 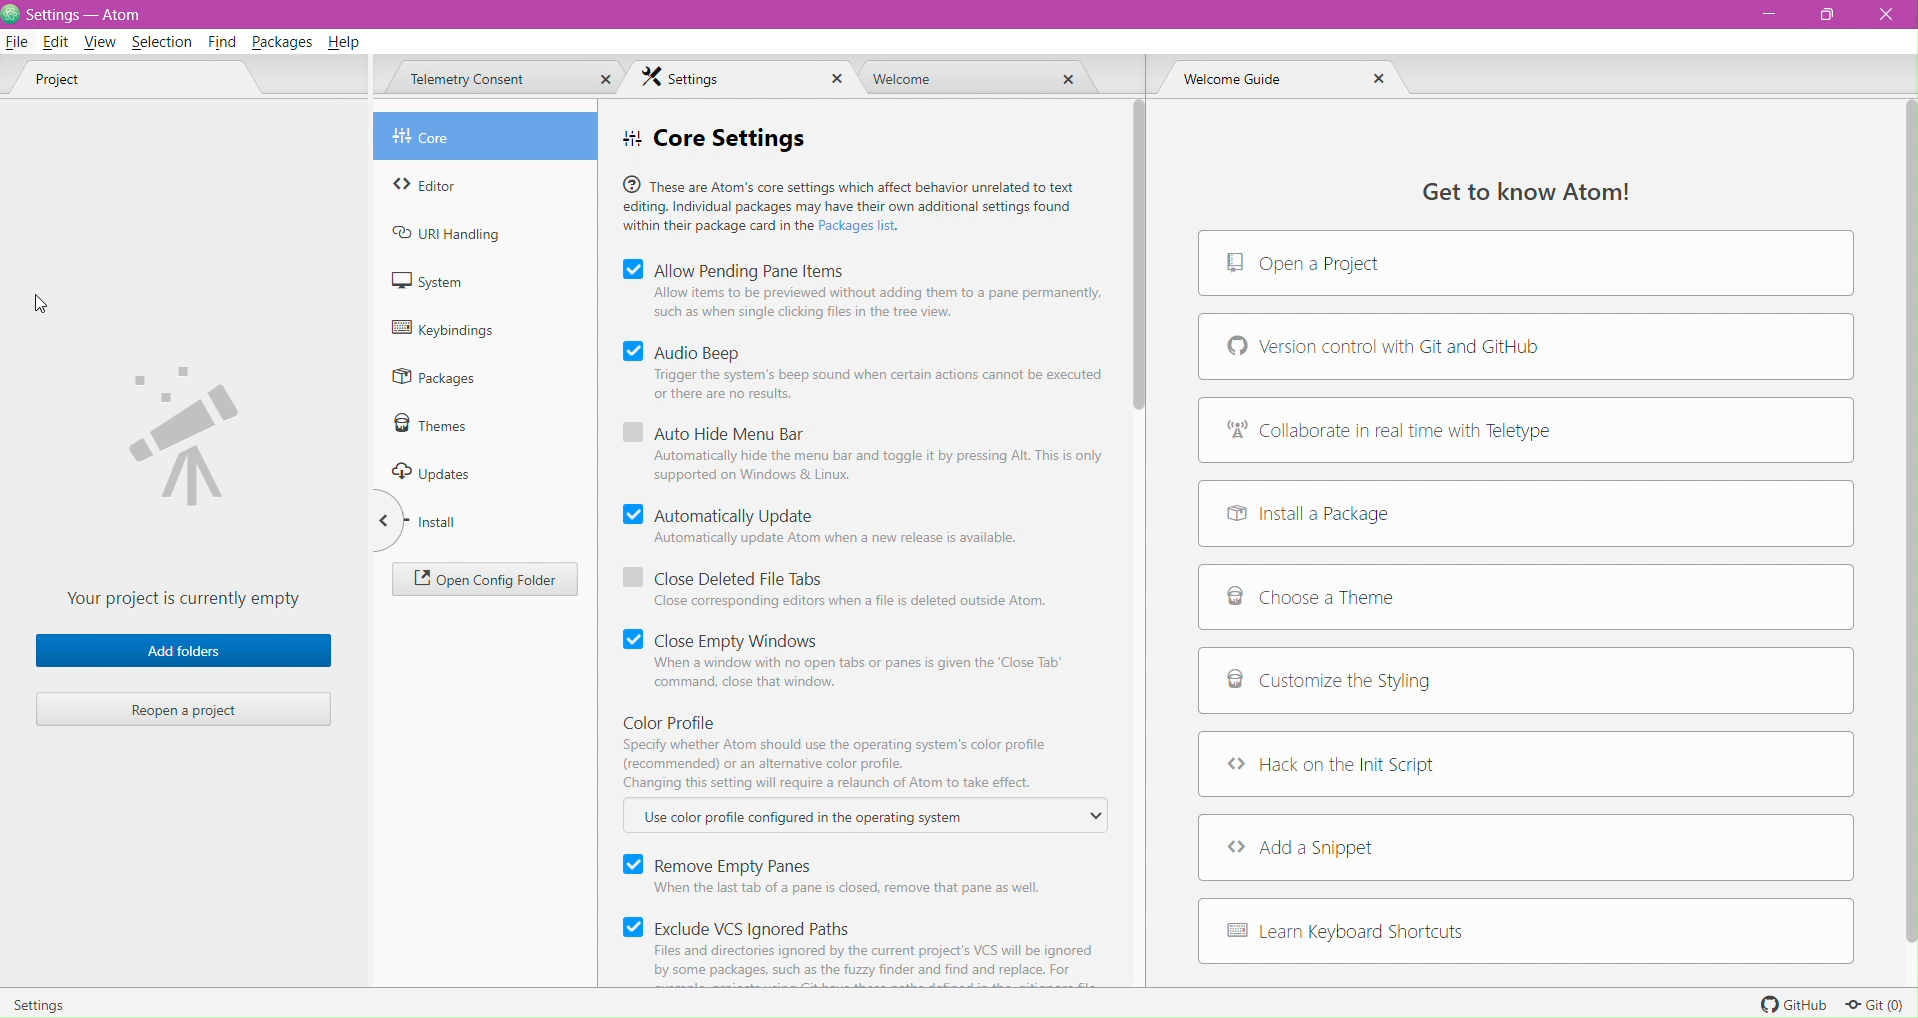 What do you see at coordinates (1527, 764) in the screenshot?
I see `Hack on the Init Script` at bounding box center [1527, 764].